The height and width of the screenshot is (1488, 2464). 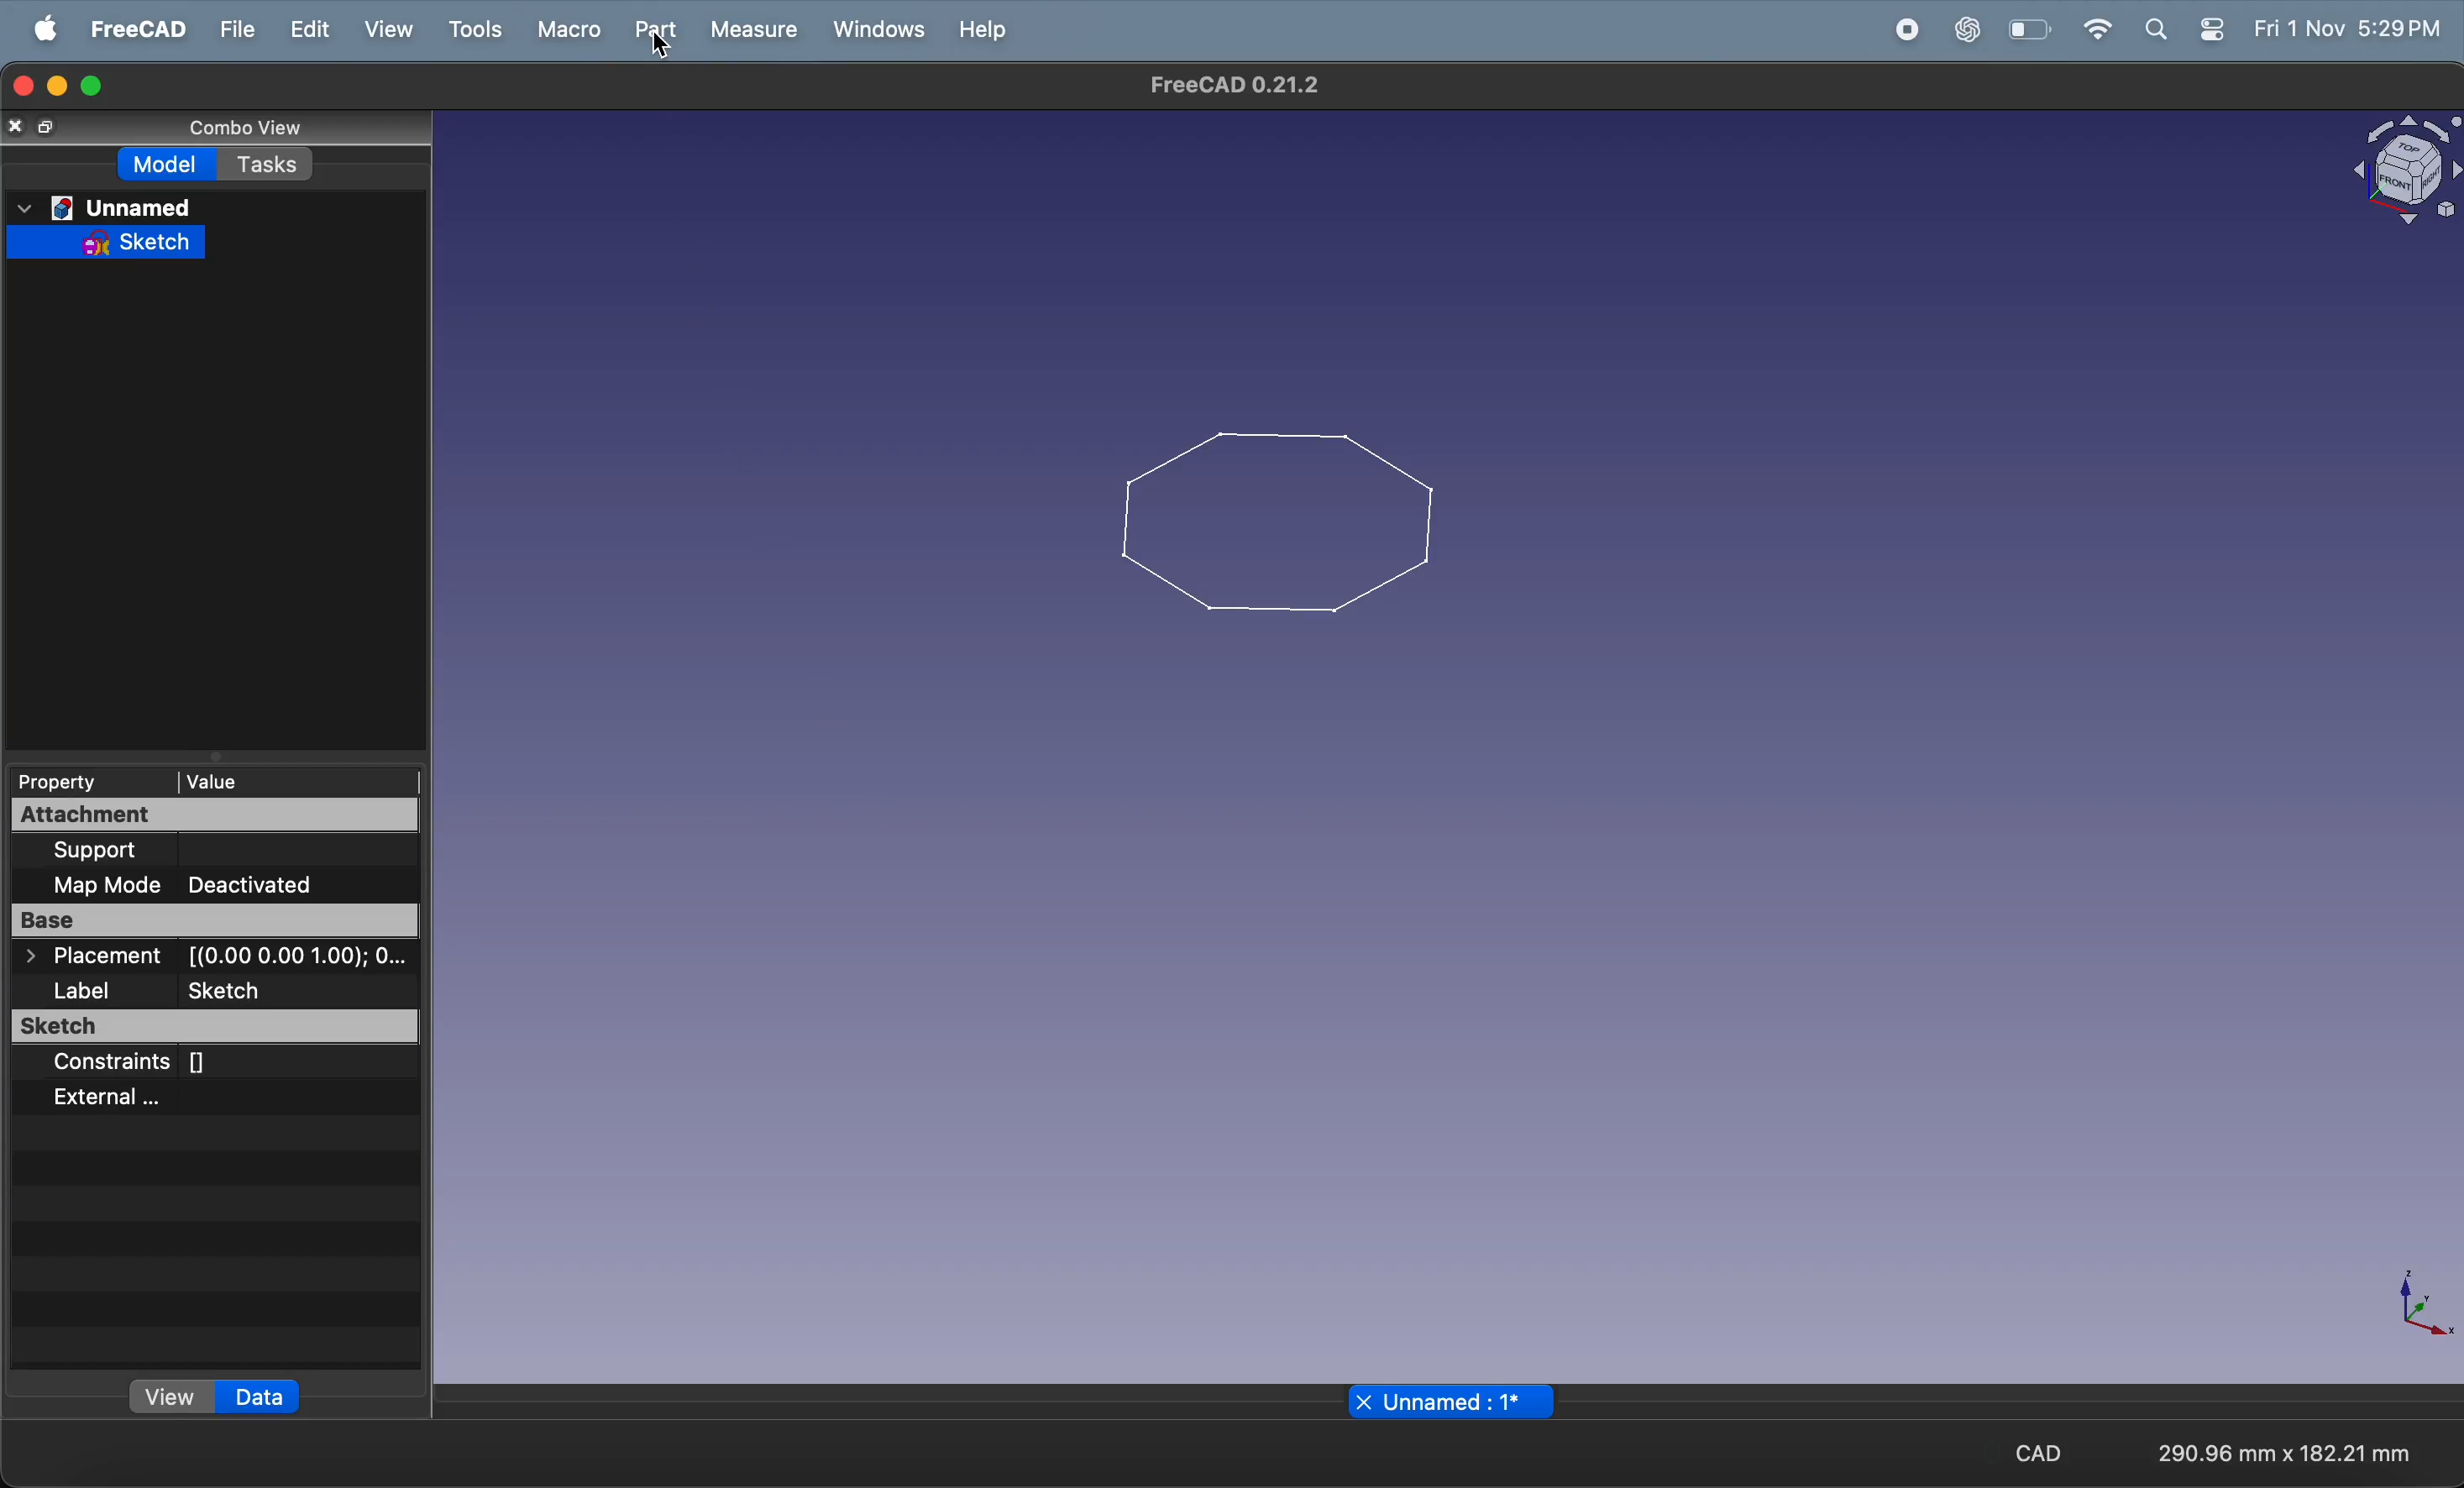 What do you see at coordinates (208, 1026) in the screenshot?
I see `sketcg` at bounding box center [208, 1026].